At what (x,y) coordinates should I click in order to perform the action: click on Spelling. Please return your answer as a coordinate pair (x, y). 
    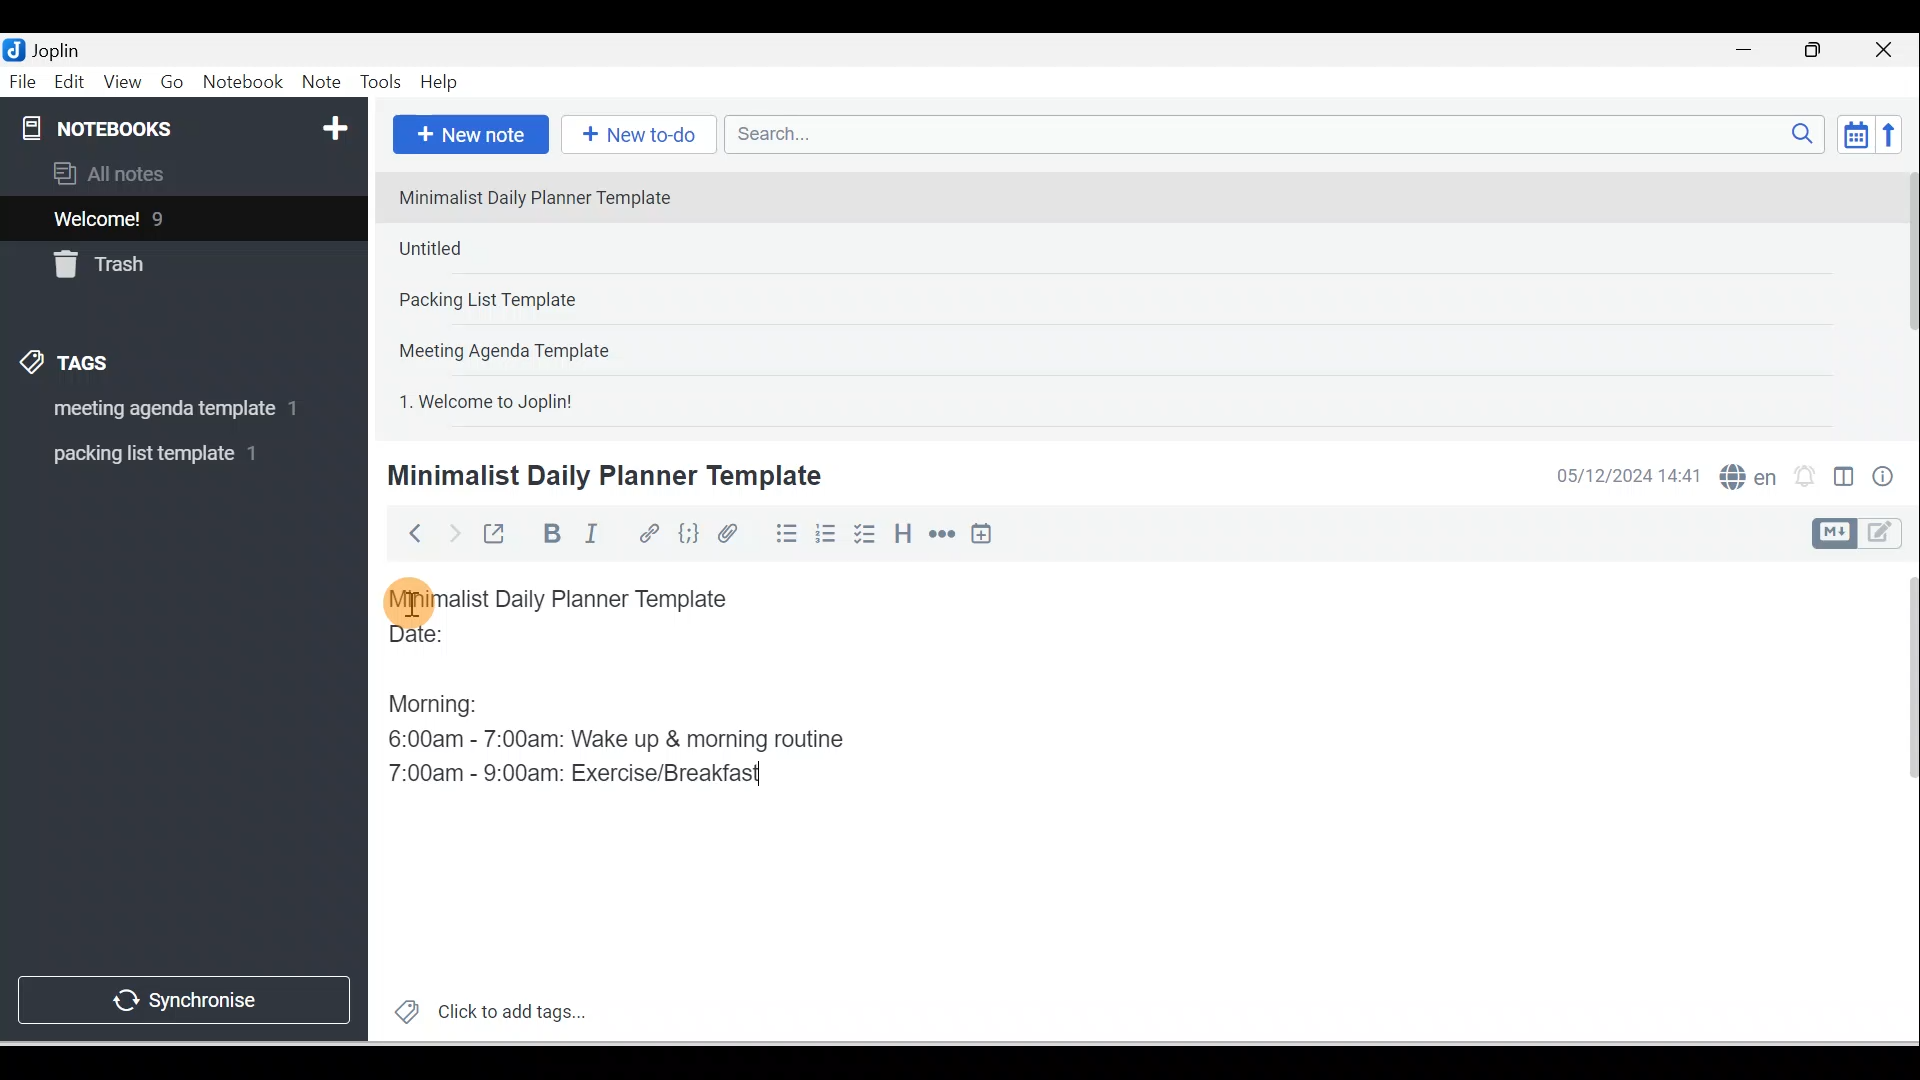
    Looking at the image, I should click on (1744, 474).